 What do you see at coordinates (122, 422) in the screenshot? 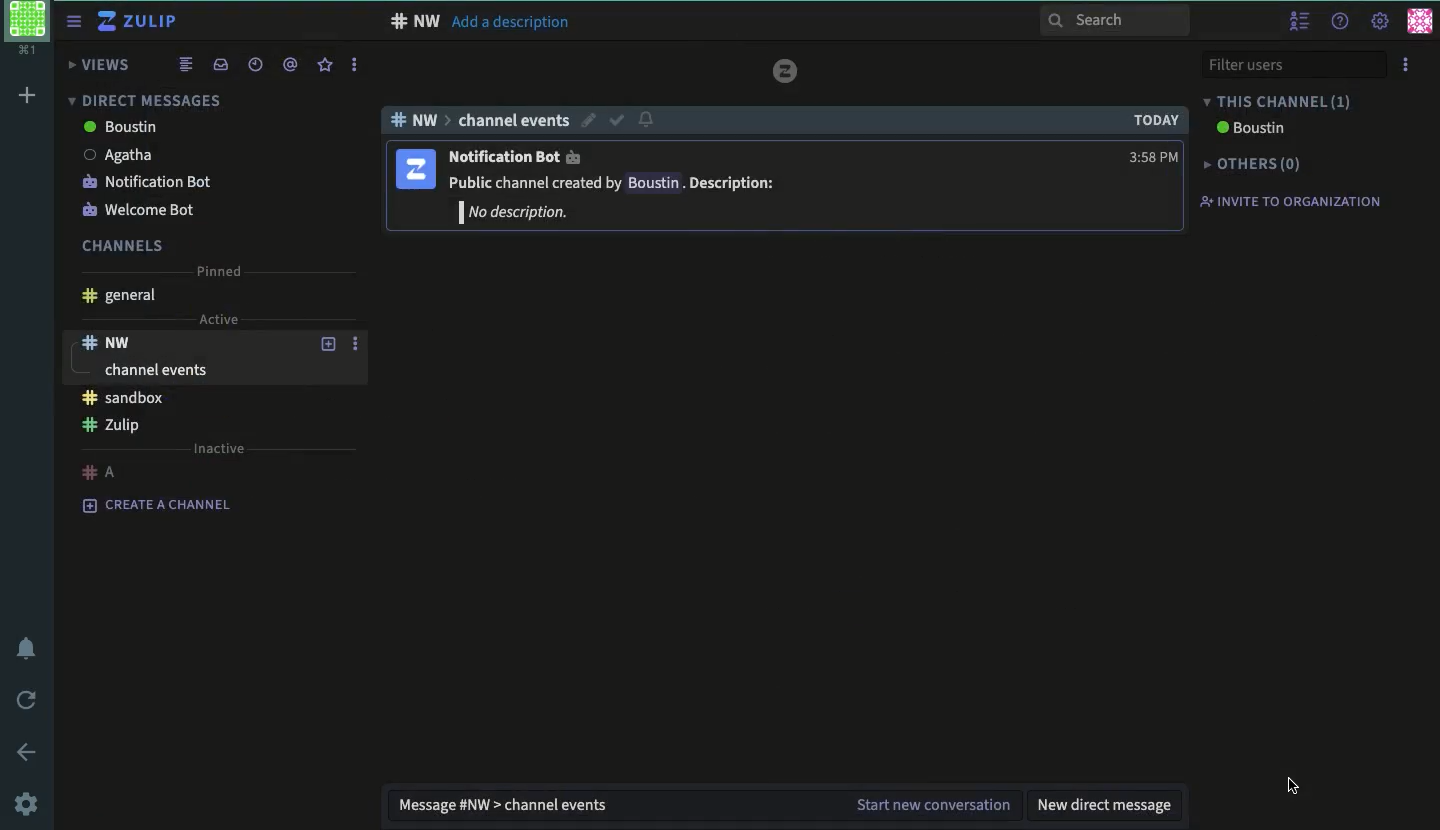
I see `Zulip` at bounding box center [122, 422].